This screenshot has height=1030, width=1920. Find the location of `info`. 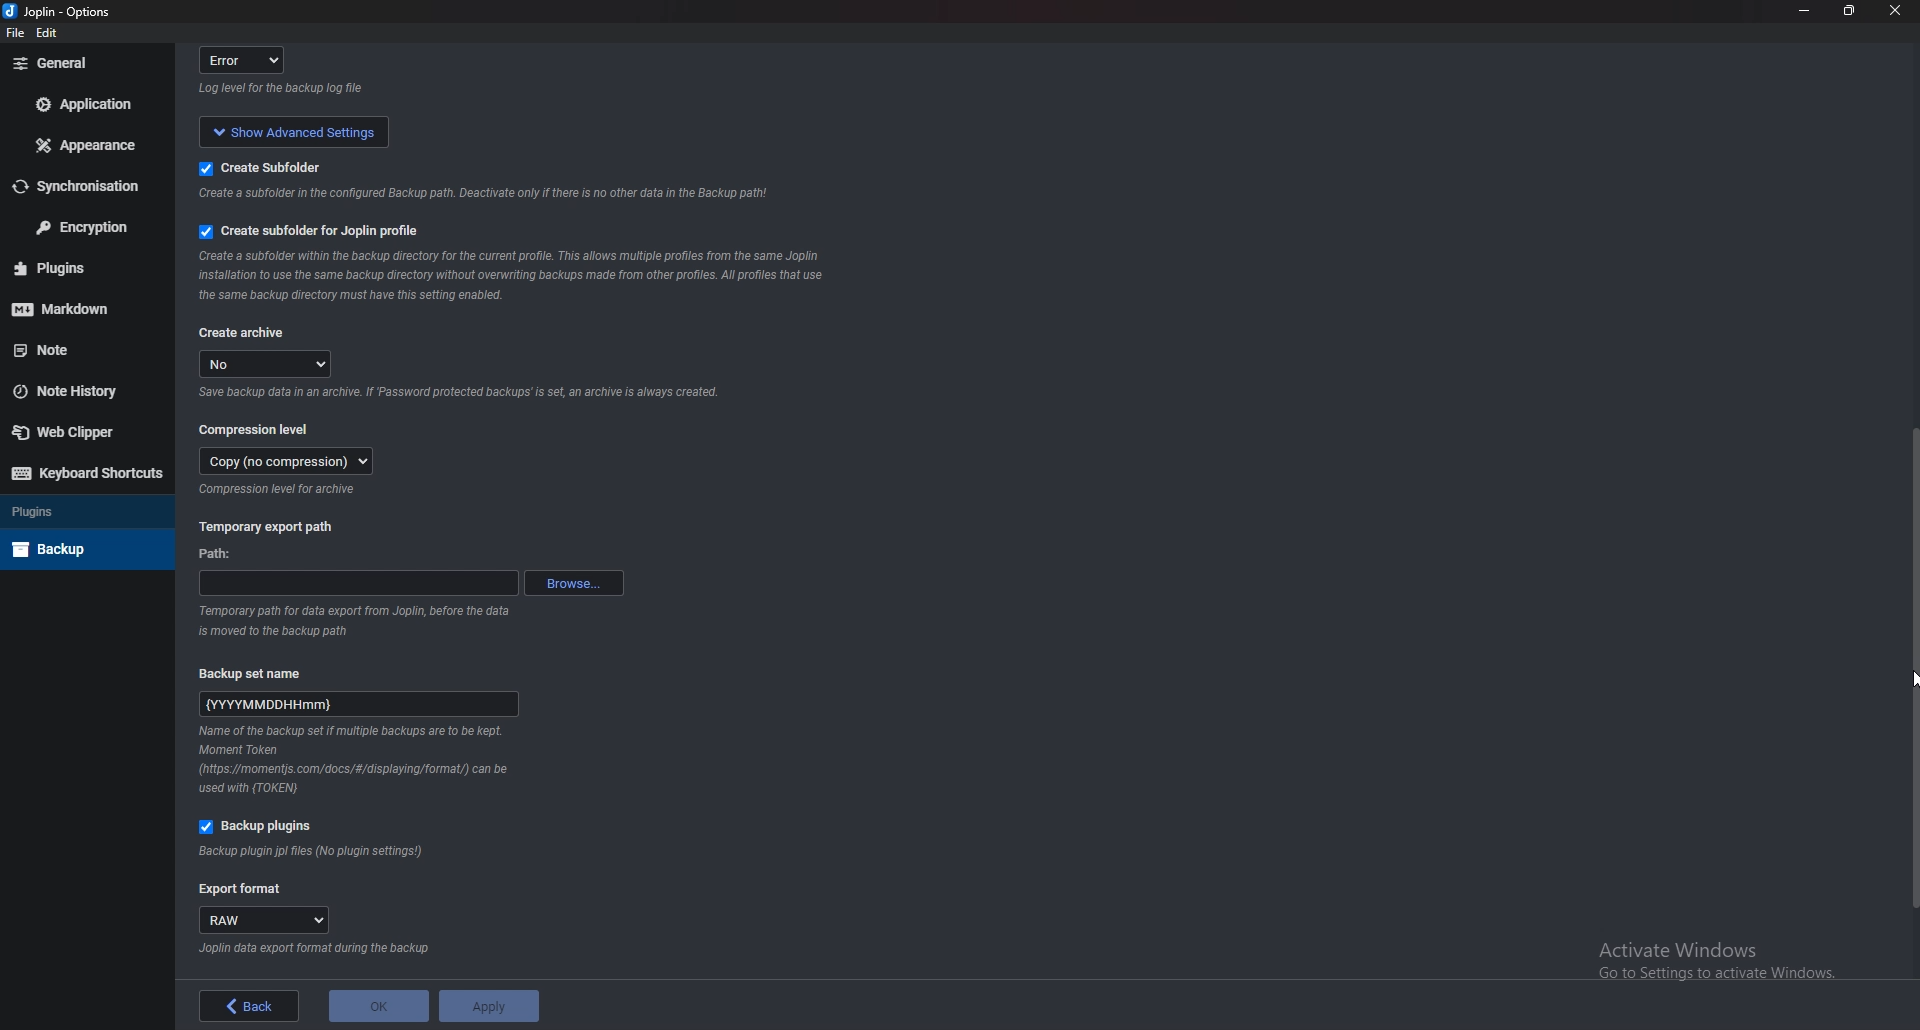

info is located at coordinates (285, 89).